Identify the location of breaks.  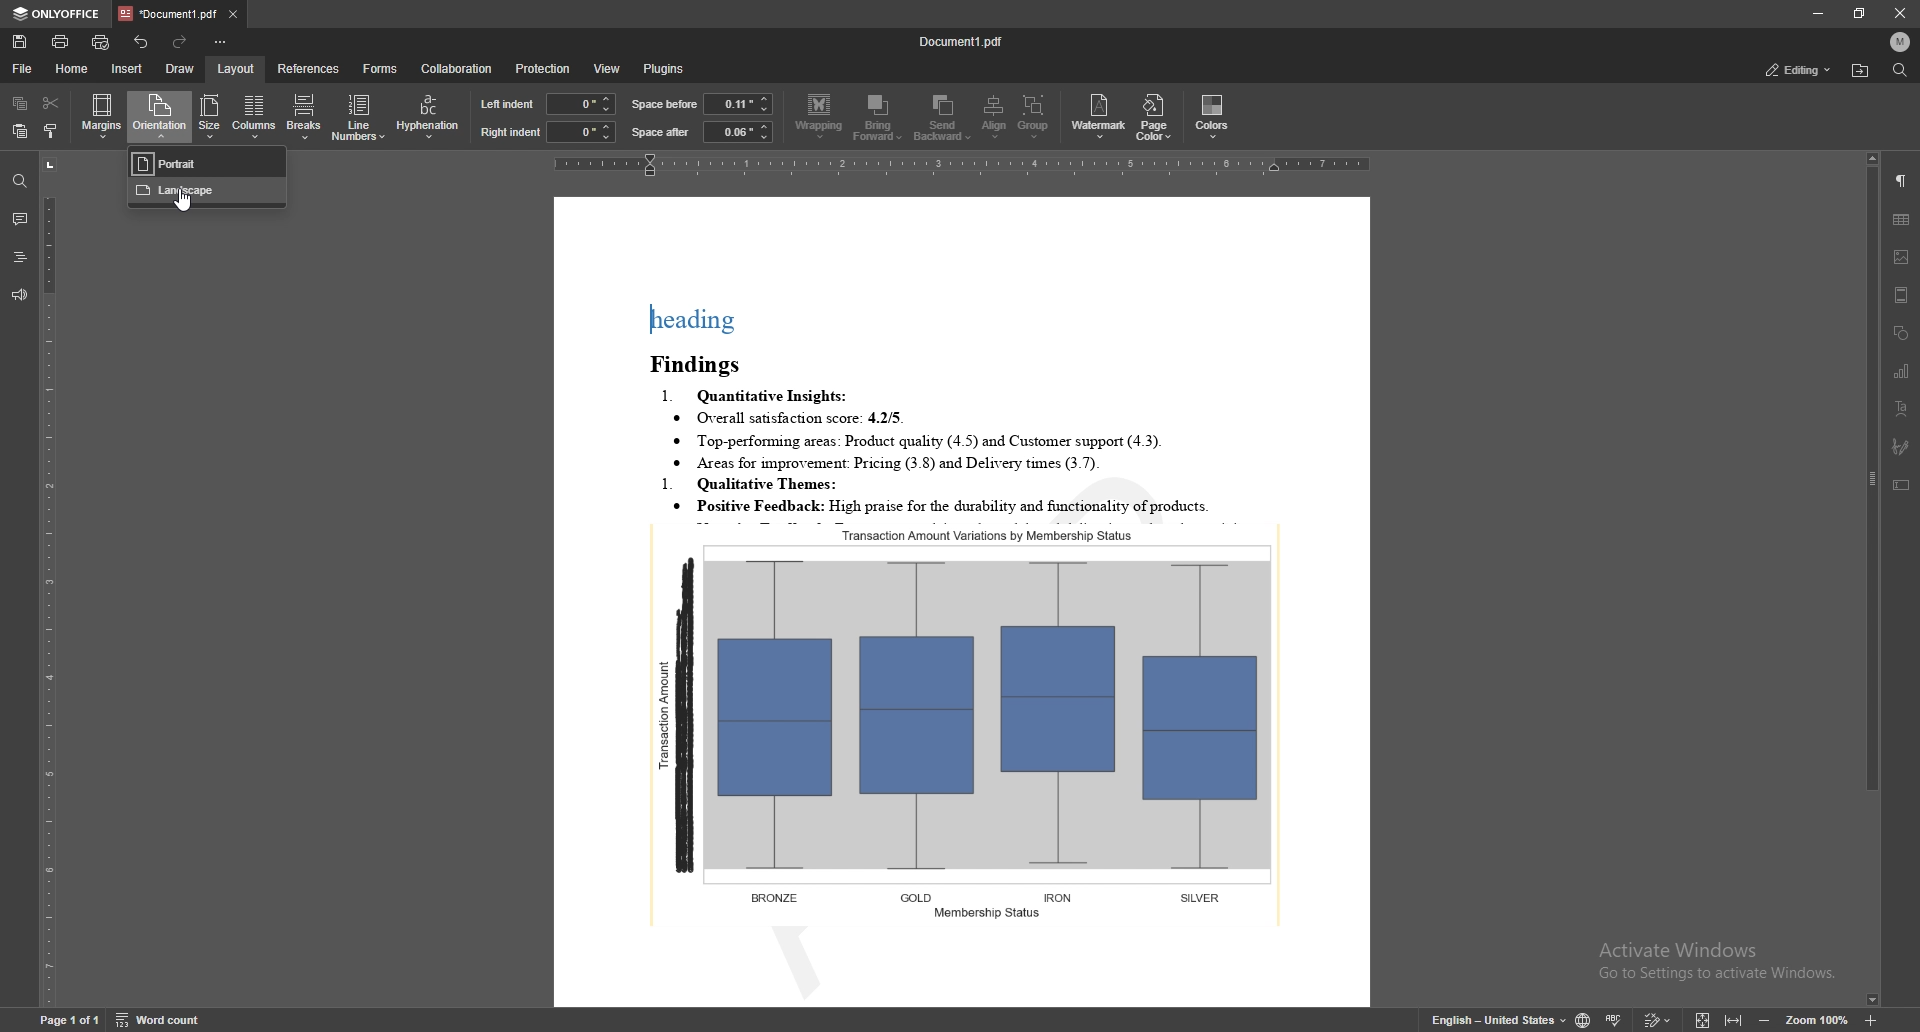
(302, 116).